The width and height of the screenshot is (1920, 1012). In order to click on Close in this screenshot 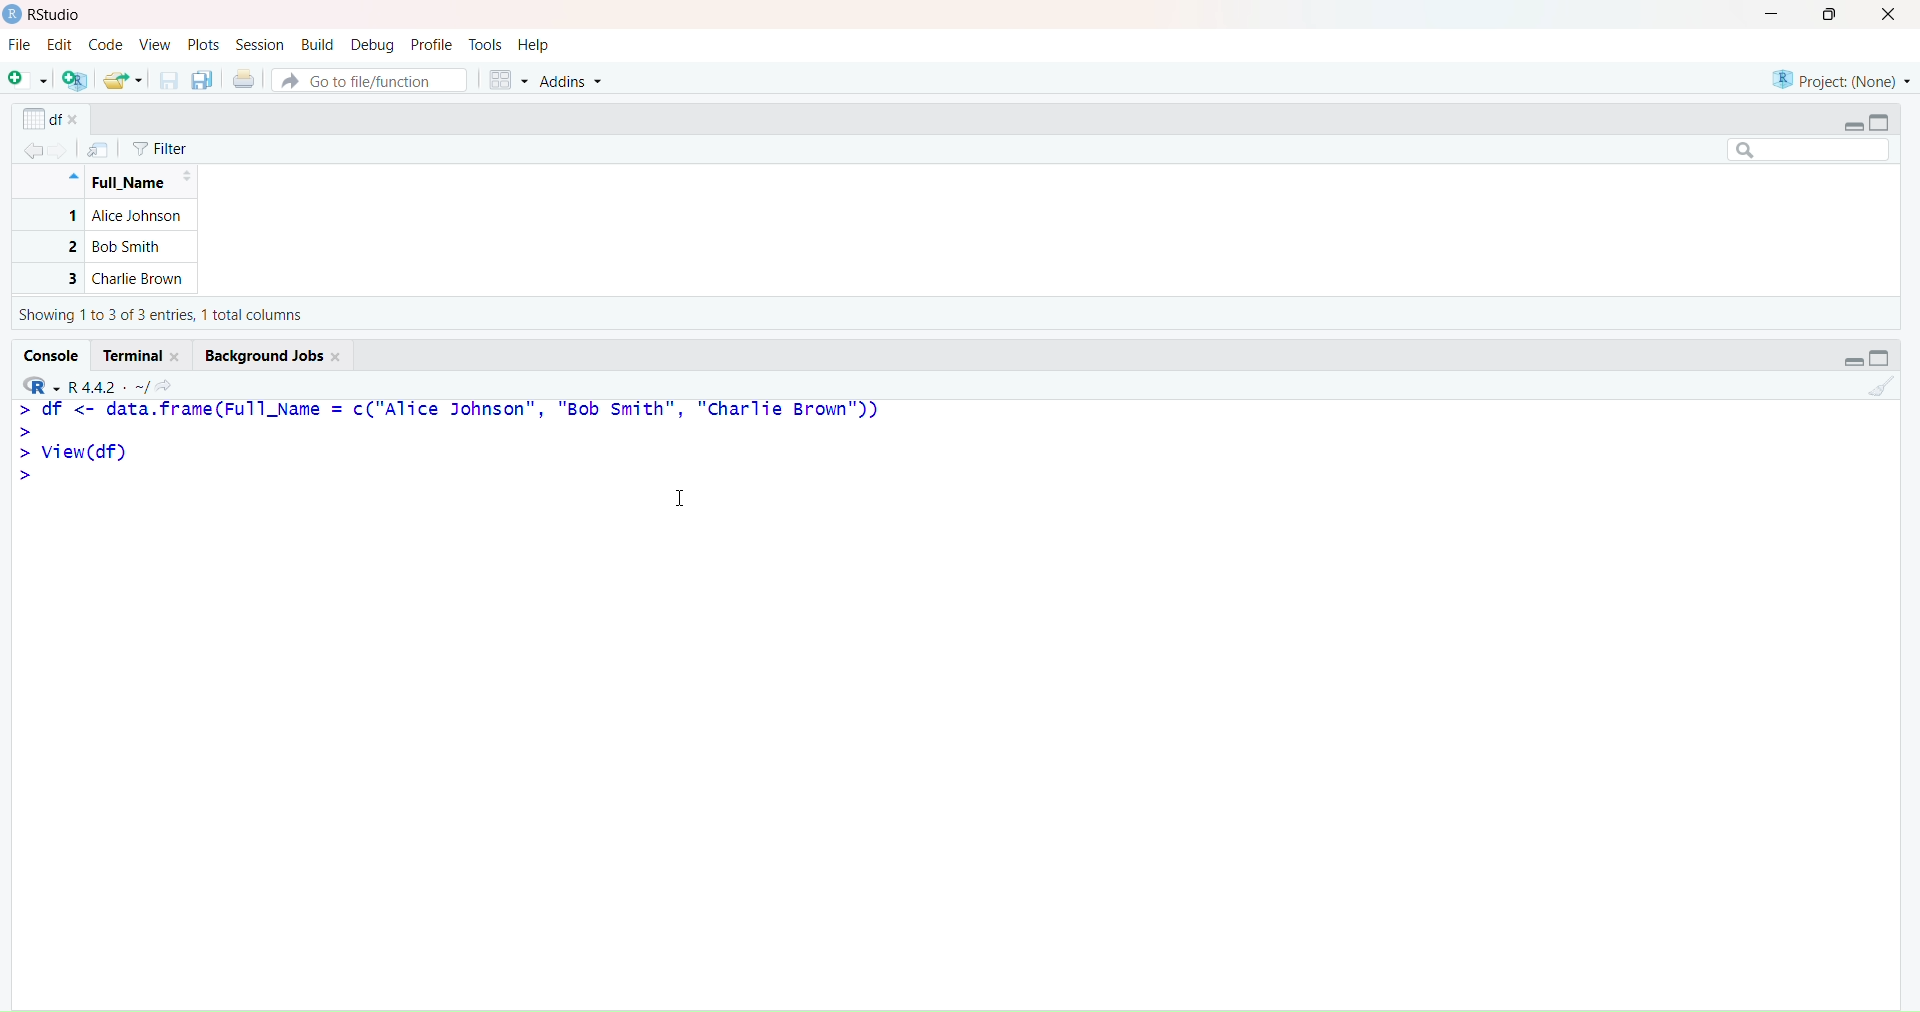, I will do `click(1892, 17)`.